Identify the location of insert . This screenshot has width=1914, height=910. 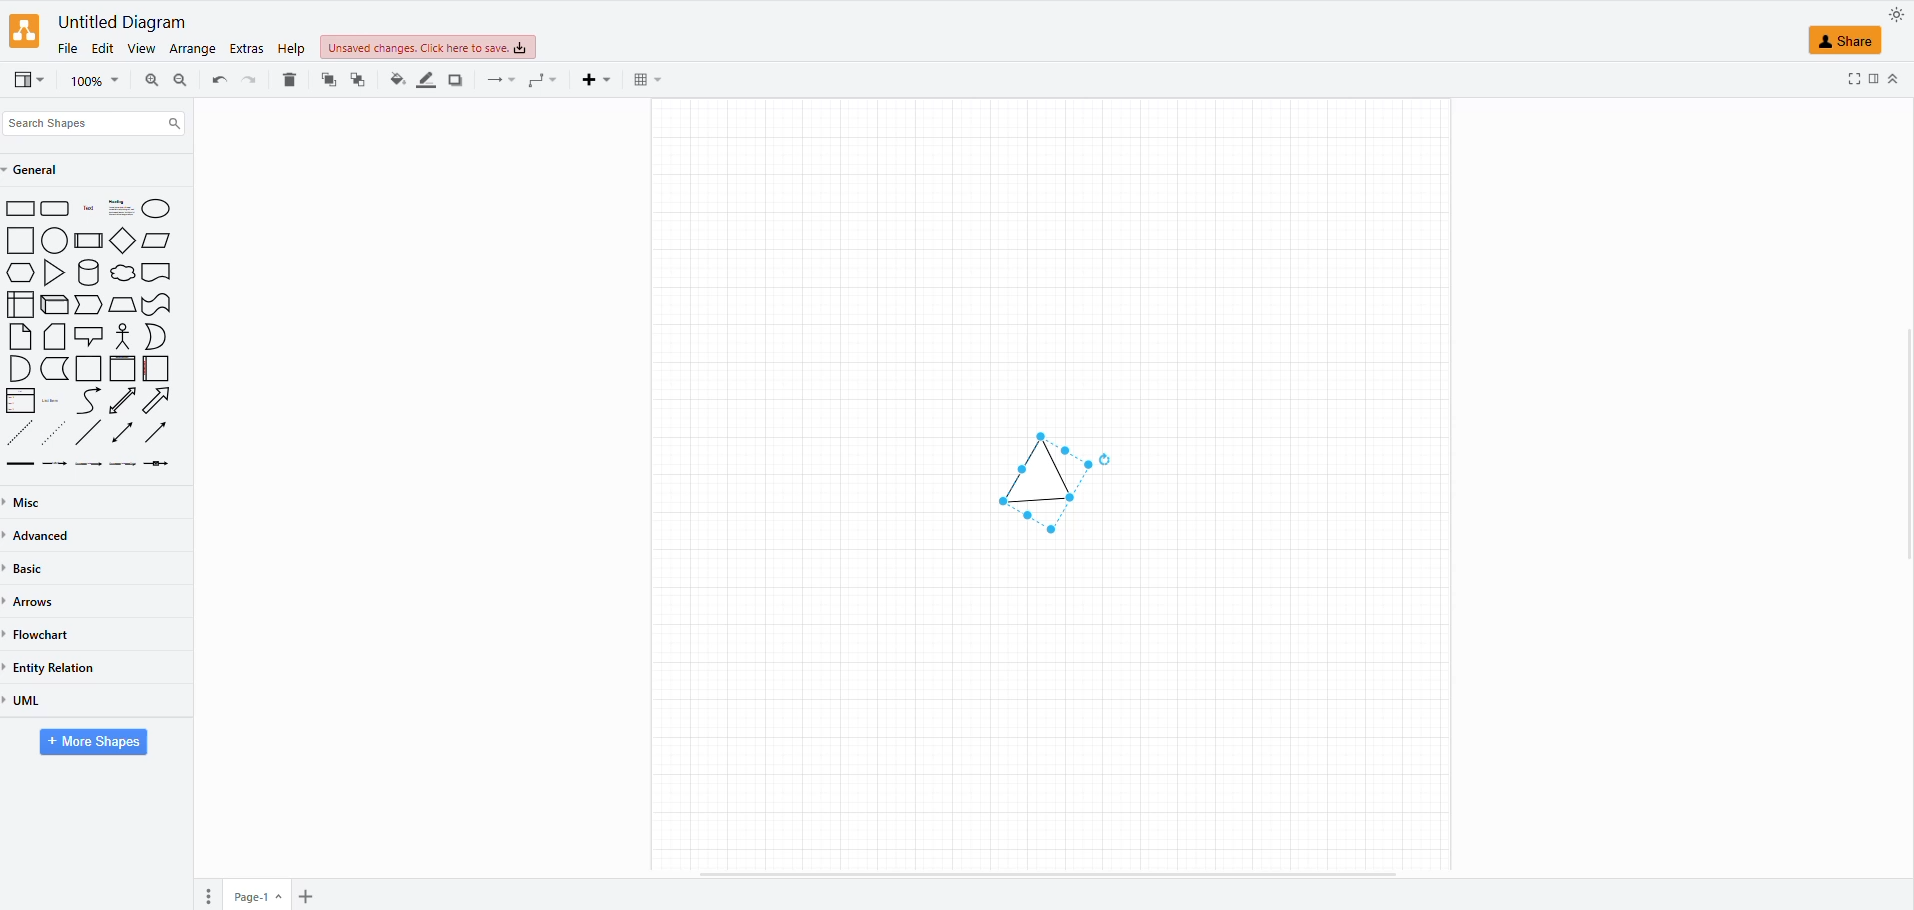
(594, 81).